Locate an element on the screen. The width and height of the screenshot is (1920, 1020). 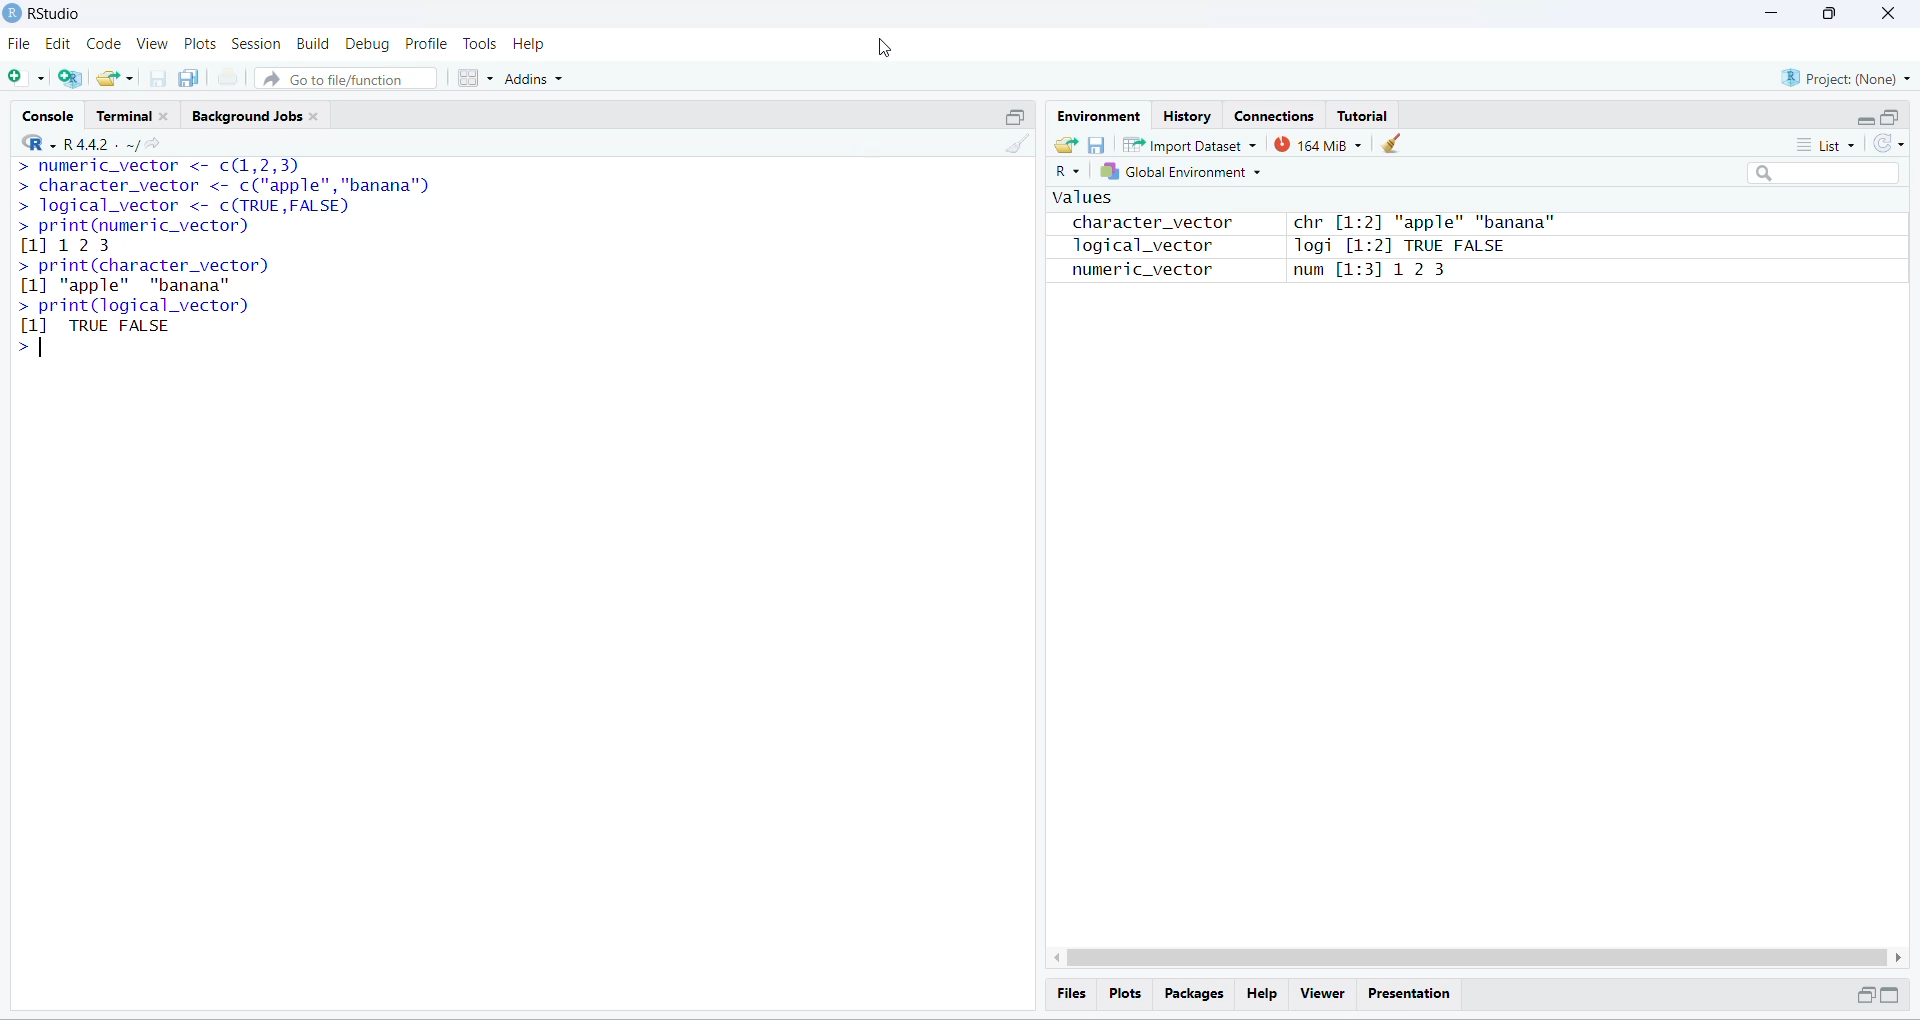
numeric_vector is located at coordinates (1130, 271).